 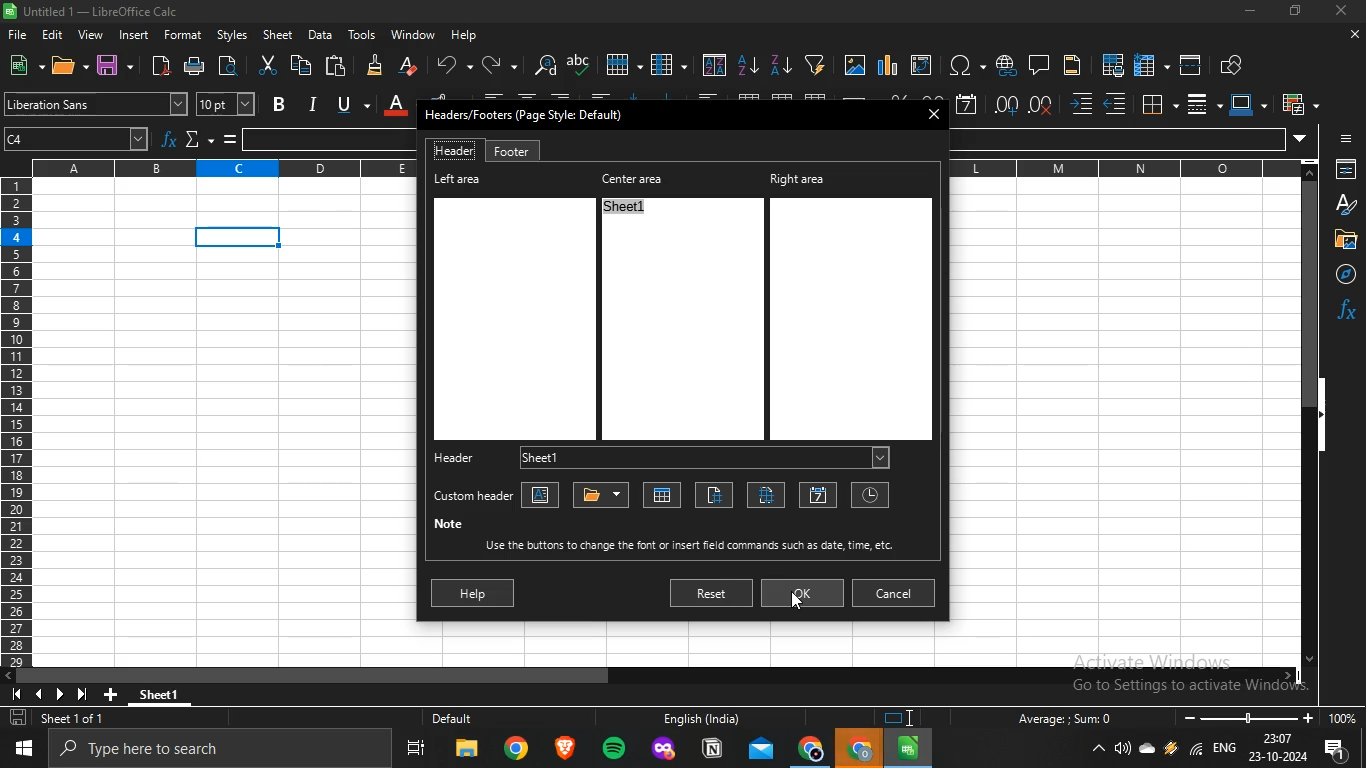 What do you see at coordinates (20, 64) in the screenshot?
I see `new ` at bounding box center [20, 64].